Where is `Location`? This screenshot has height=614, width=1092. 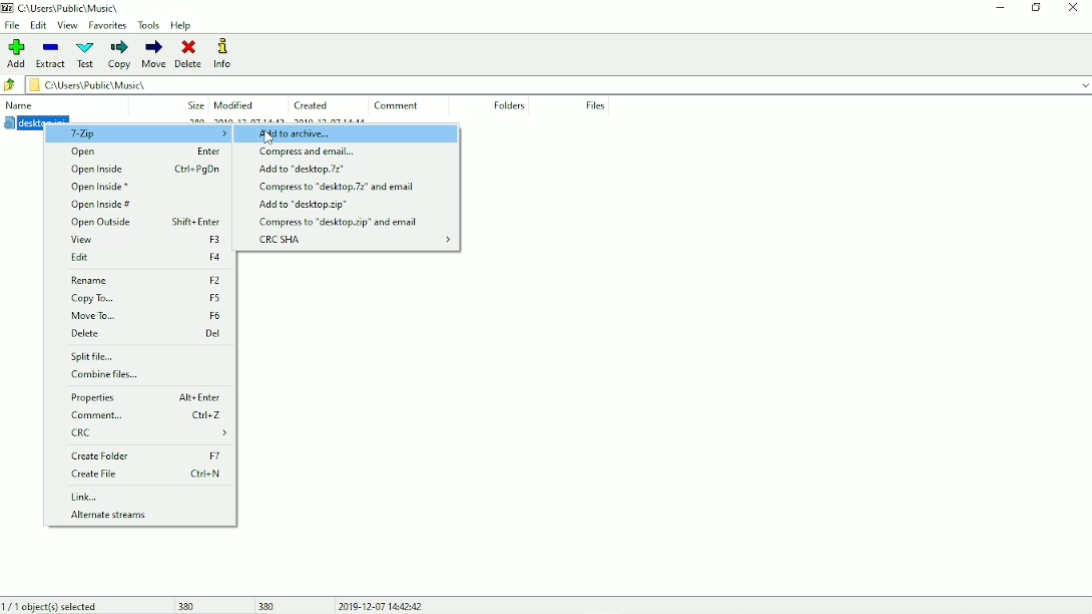
Location is located at coordinates (65, 8).